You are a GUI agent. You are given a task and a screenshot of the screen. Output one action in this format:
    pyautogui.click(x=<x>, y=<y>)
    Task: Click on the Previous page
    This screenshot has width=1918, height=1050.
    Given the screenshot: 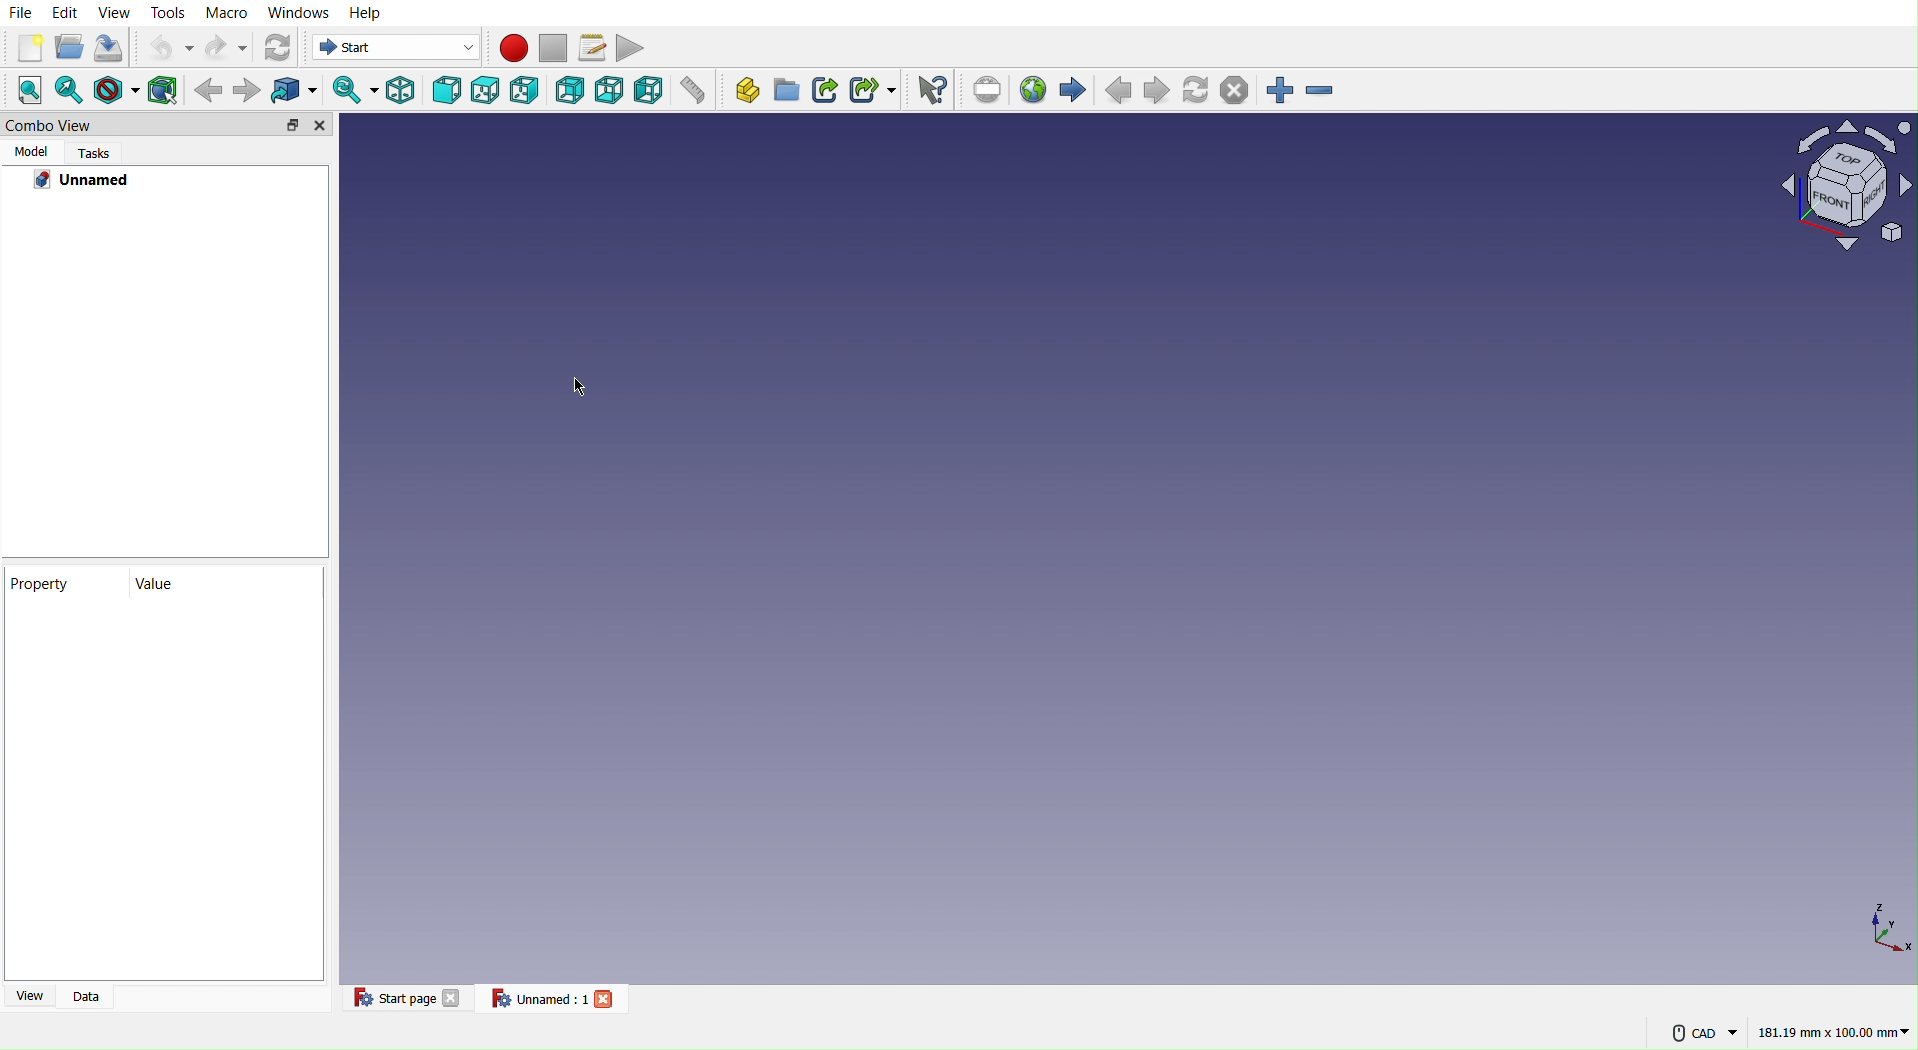 What is the action you would take?
    pyautogui.click(x=1118, y=90)
    